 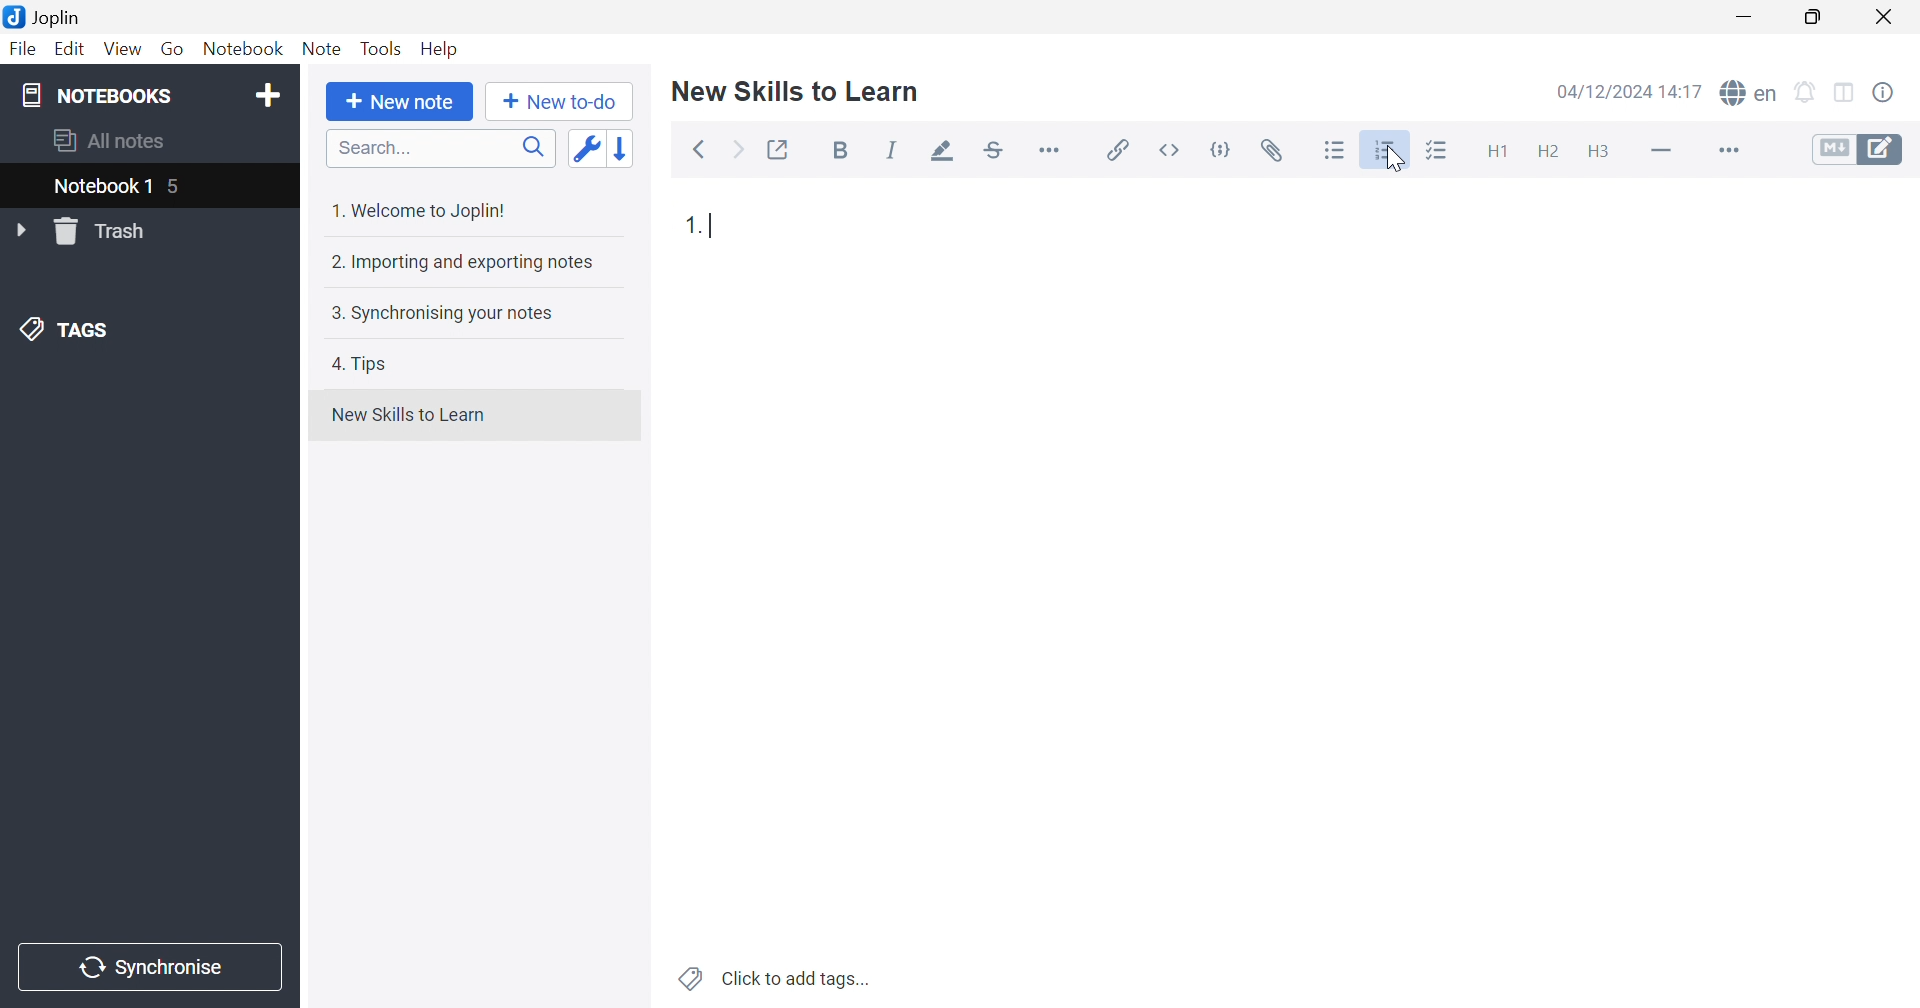 What do you see at coordinates (360, 364) in the screenshot?
I see `4. Tips` at bounding box center [360, 364].